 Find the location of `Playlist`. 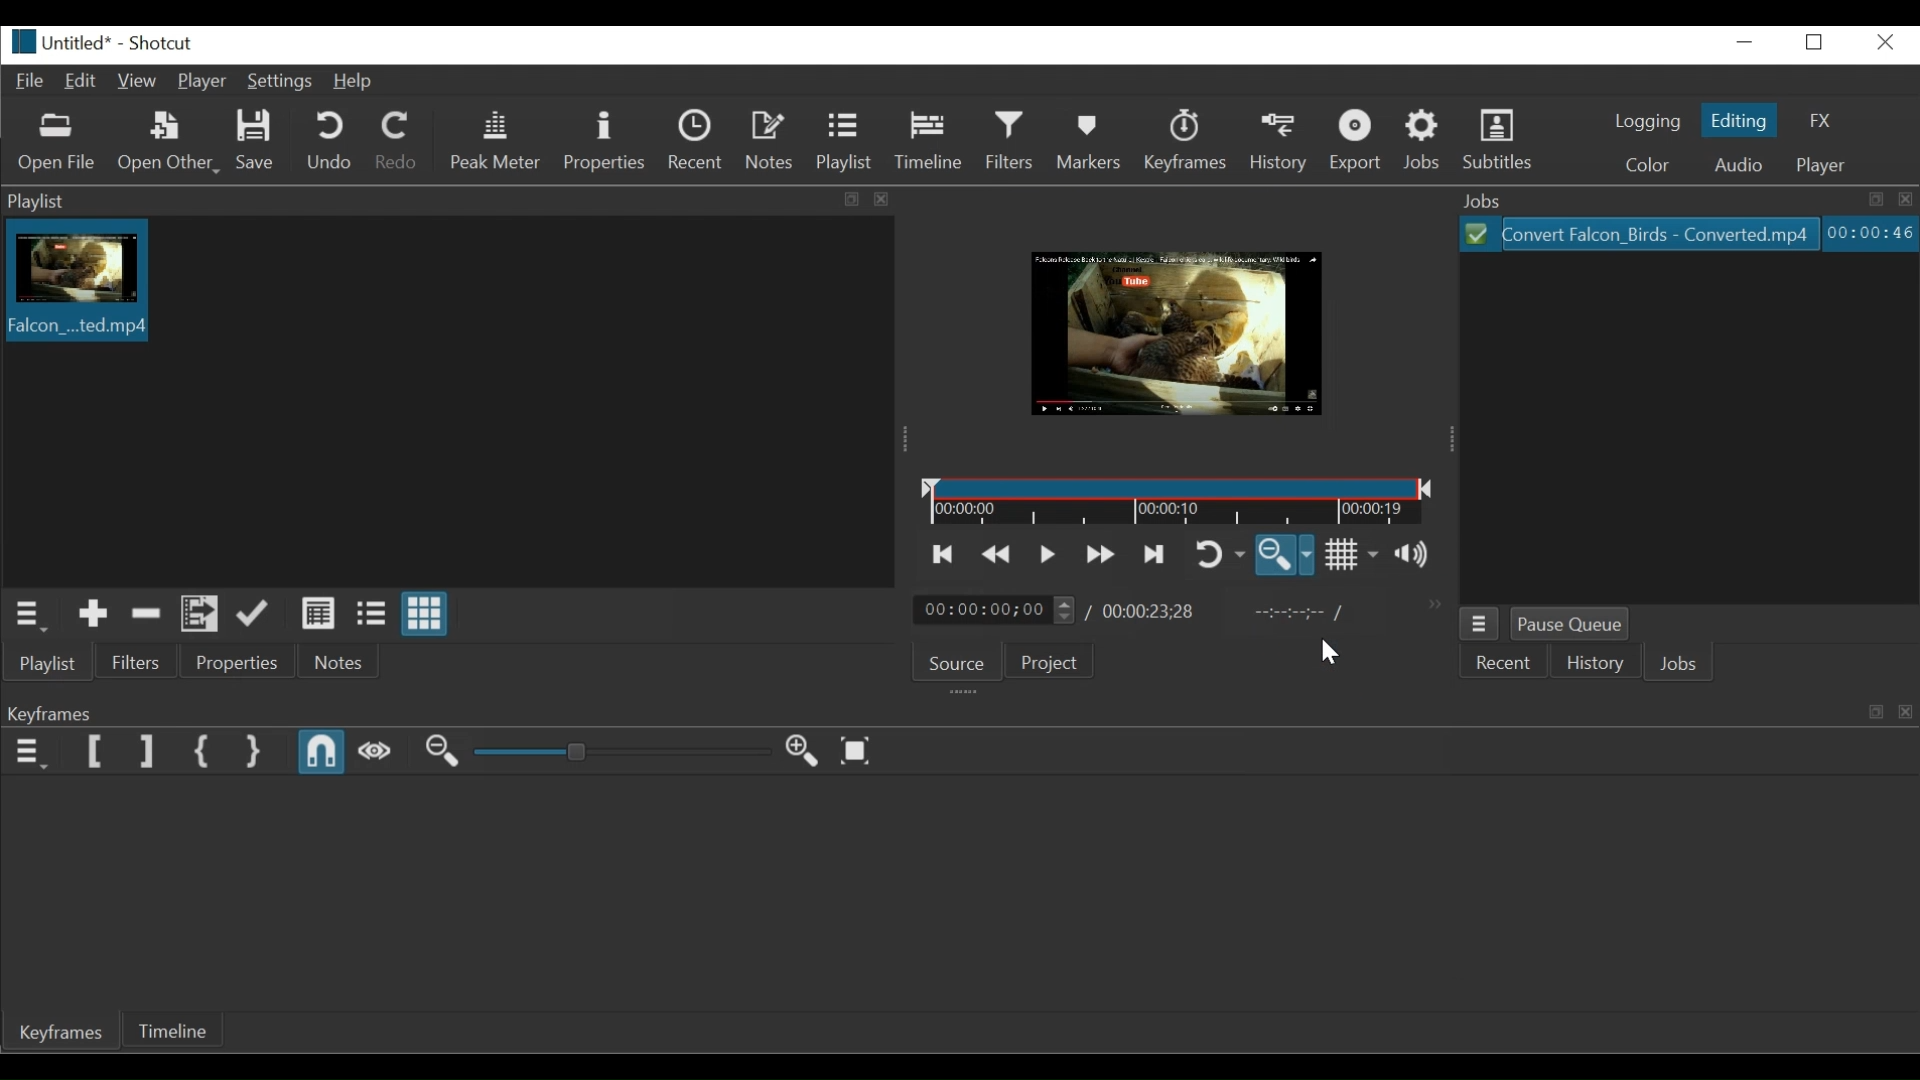

Playlist is located at coordinates (50, 662).